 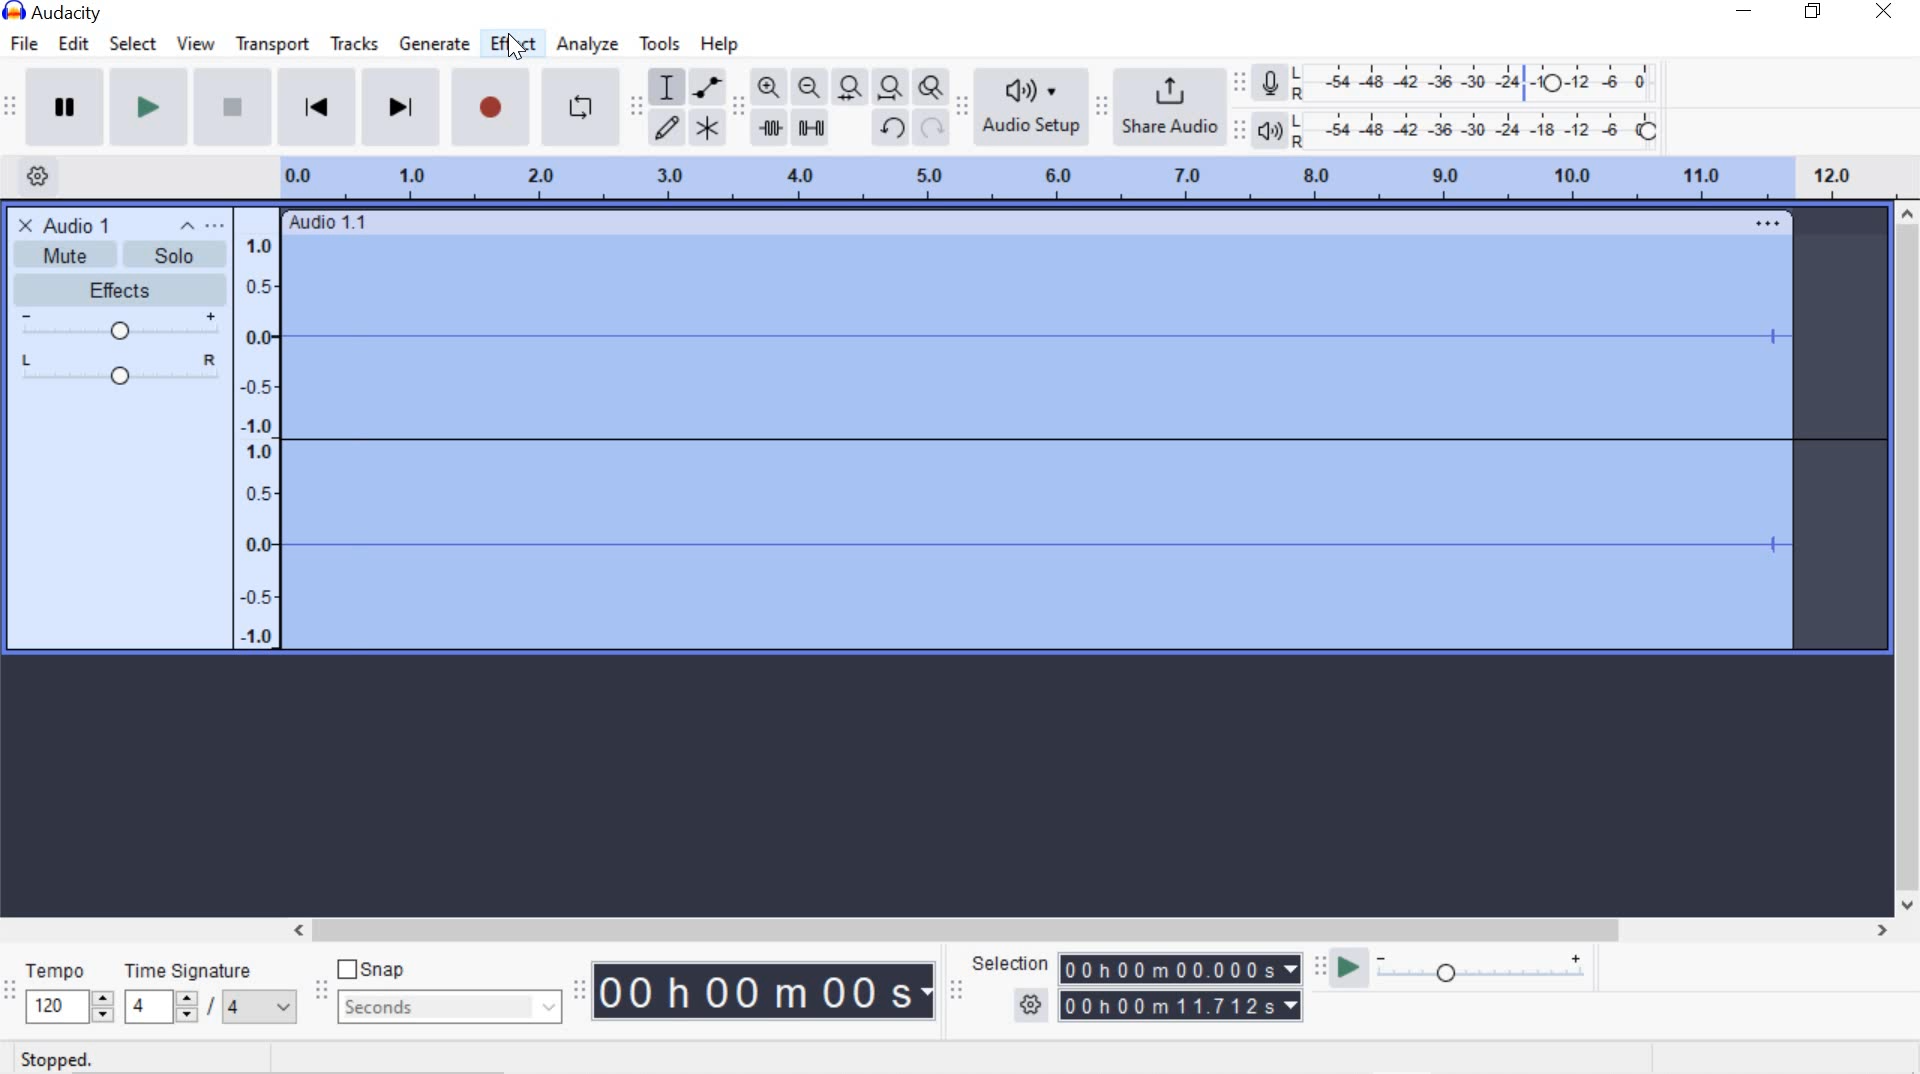 I want to click on Recording level, so click(x=1483, y=78).